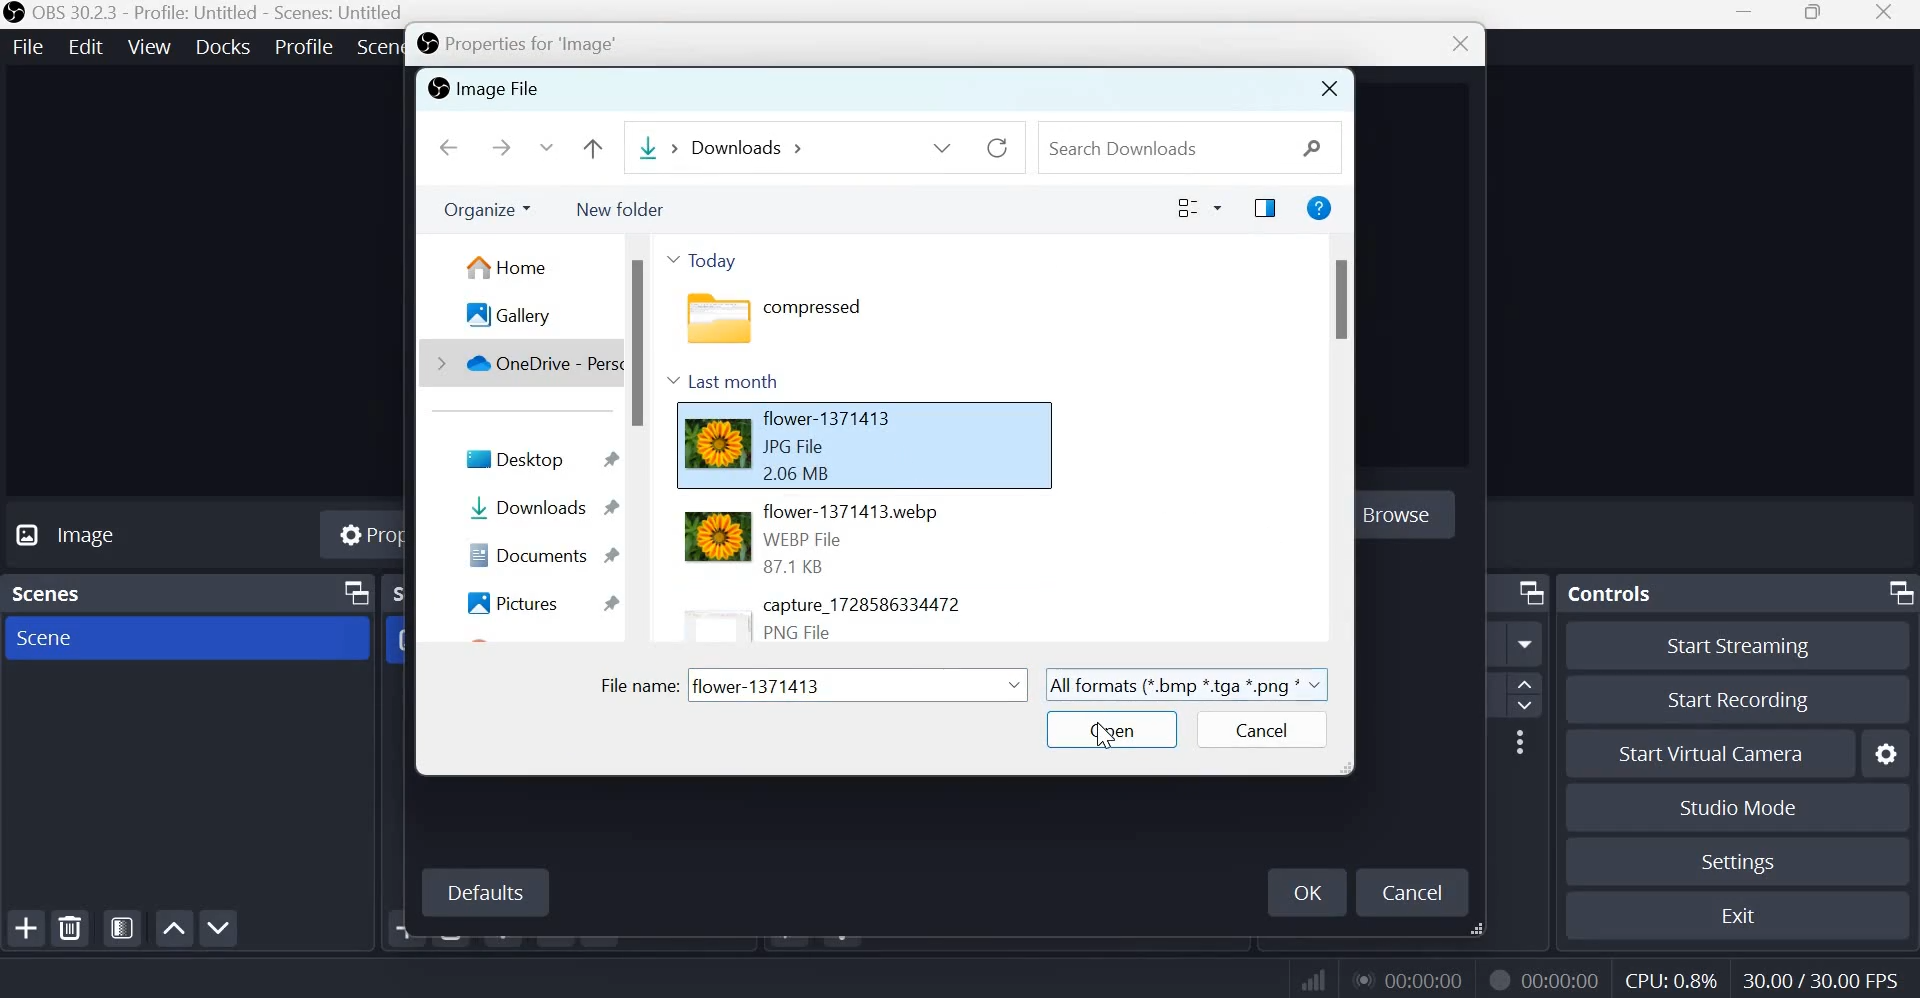  I want to click on Recording Status Icon, so click(1499, 979).